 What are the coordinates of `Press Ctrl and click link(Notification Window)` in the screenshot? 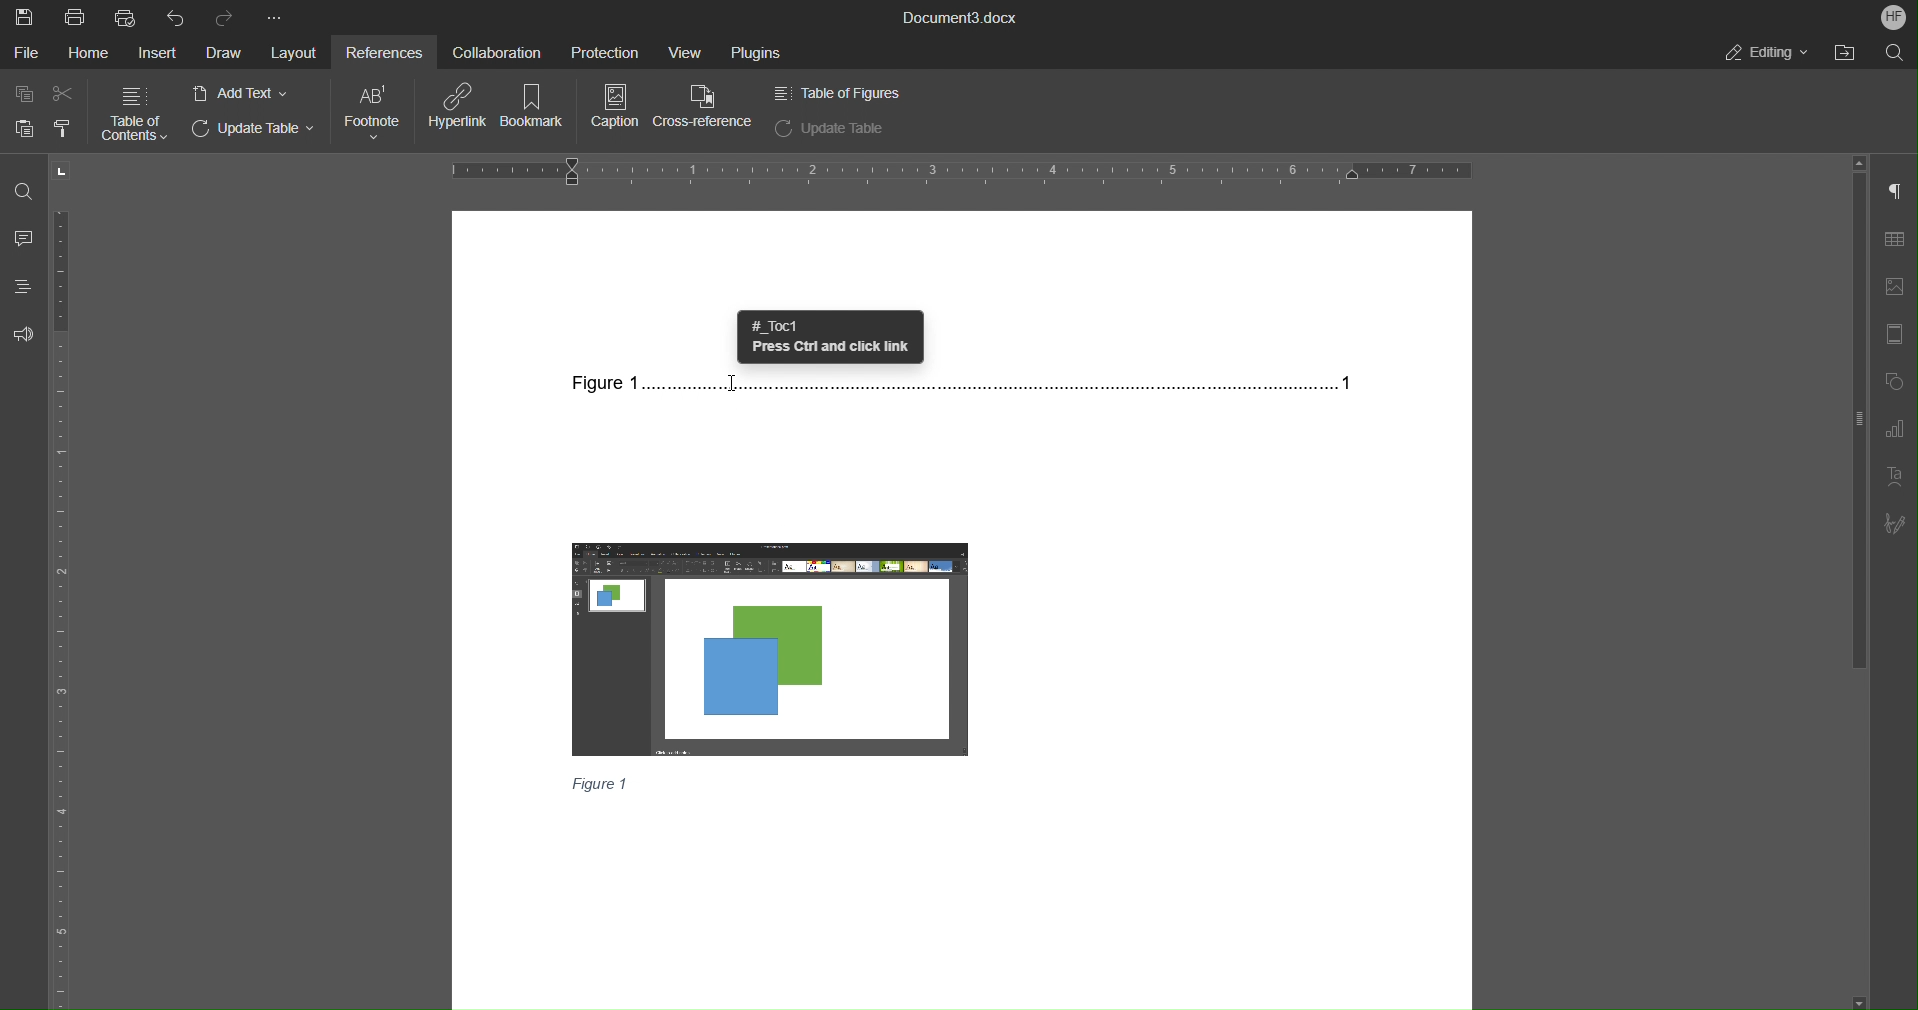 It's located at (829, 337).